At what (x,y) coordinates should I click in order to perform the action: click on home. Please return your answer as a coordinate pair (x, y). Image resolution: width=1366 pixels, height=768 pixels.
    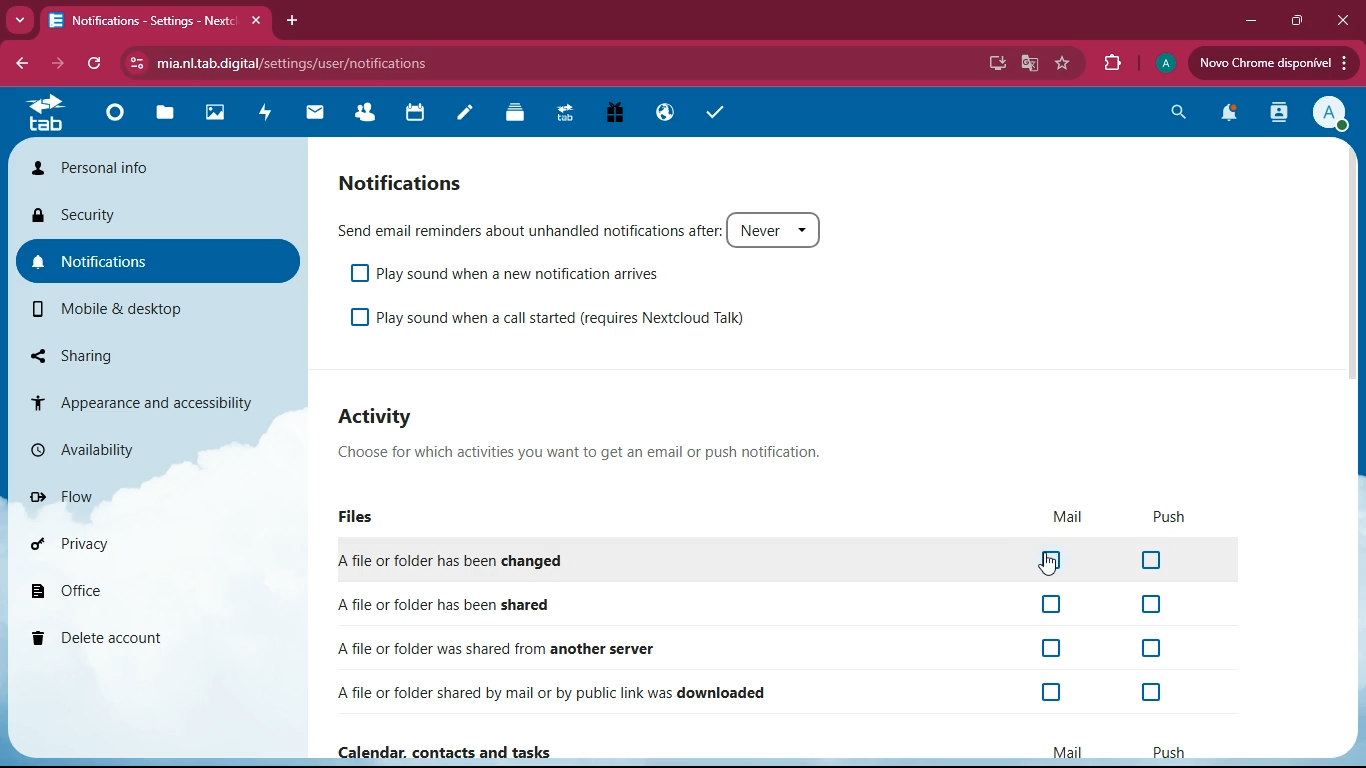
    Looking at the image, I should click on (114, 118).